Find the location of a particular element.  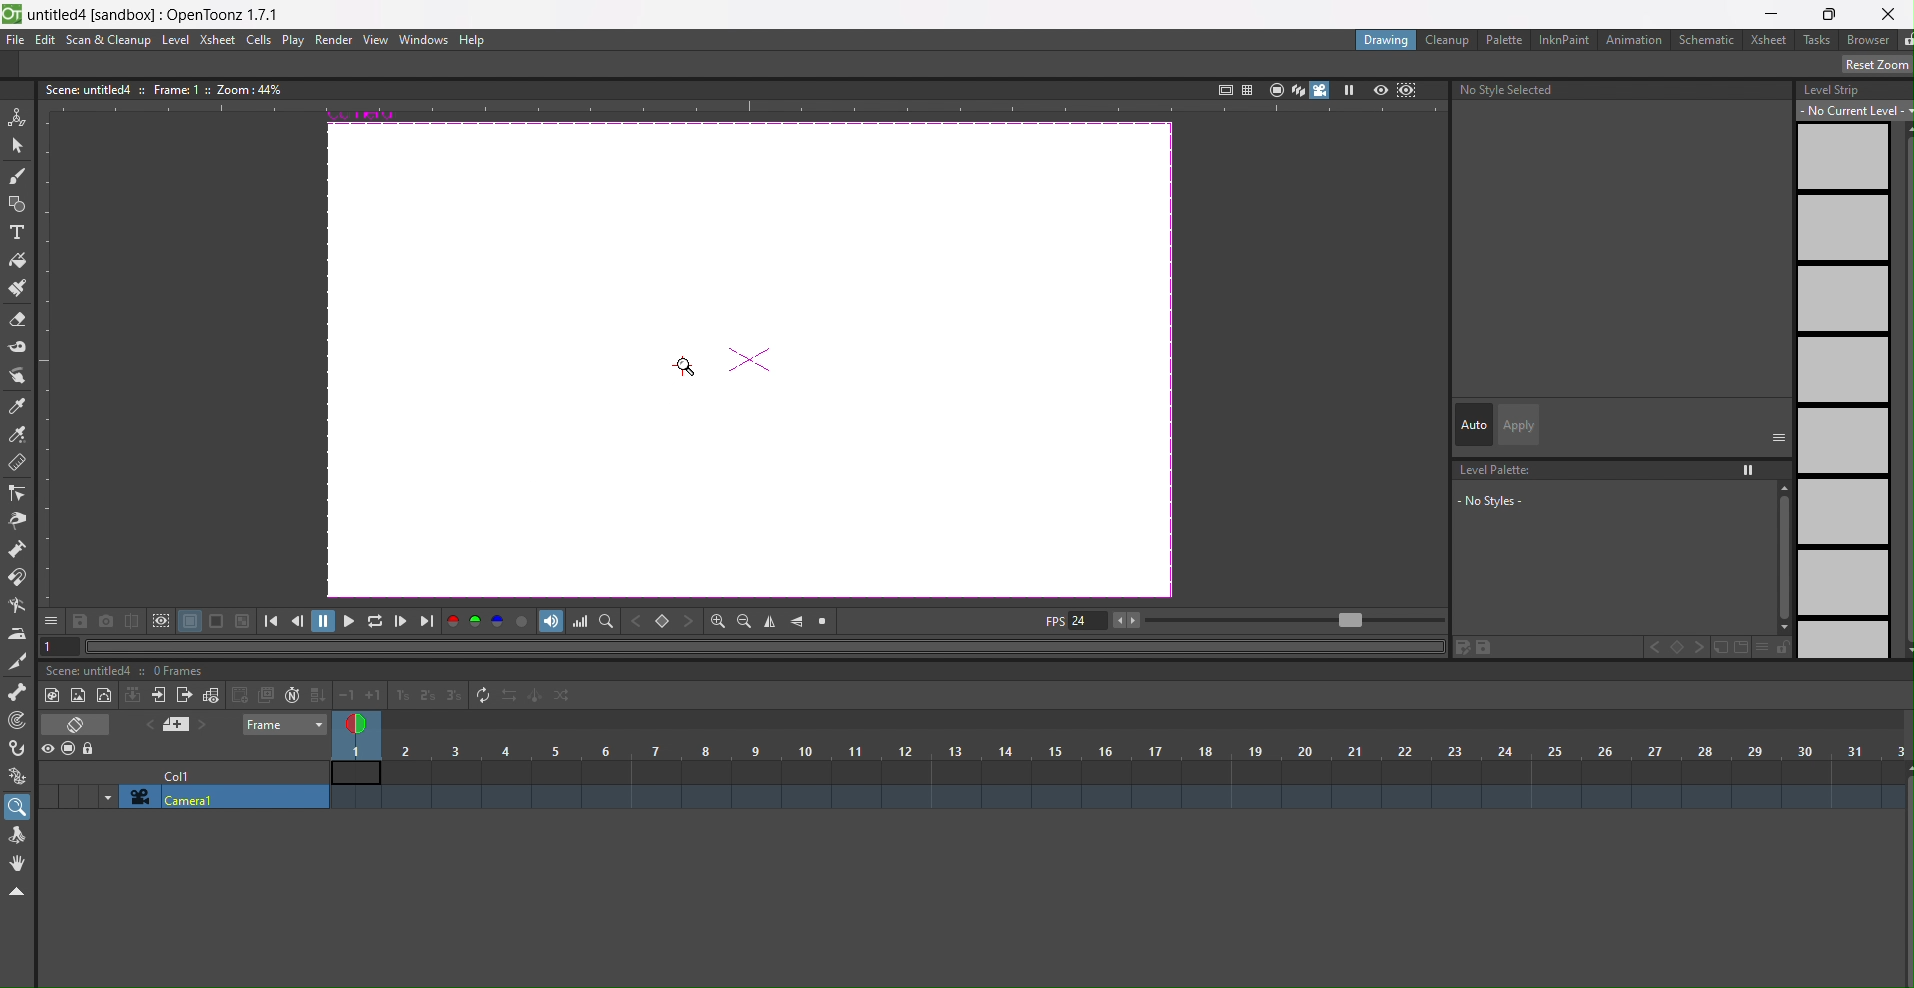

minimize is located at coordinates (1775, 12).